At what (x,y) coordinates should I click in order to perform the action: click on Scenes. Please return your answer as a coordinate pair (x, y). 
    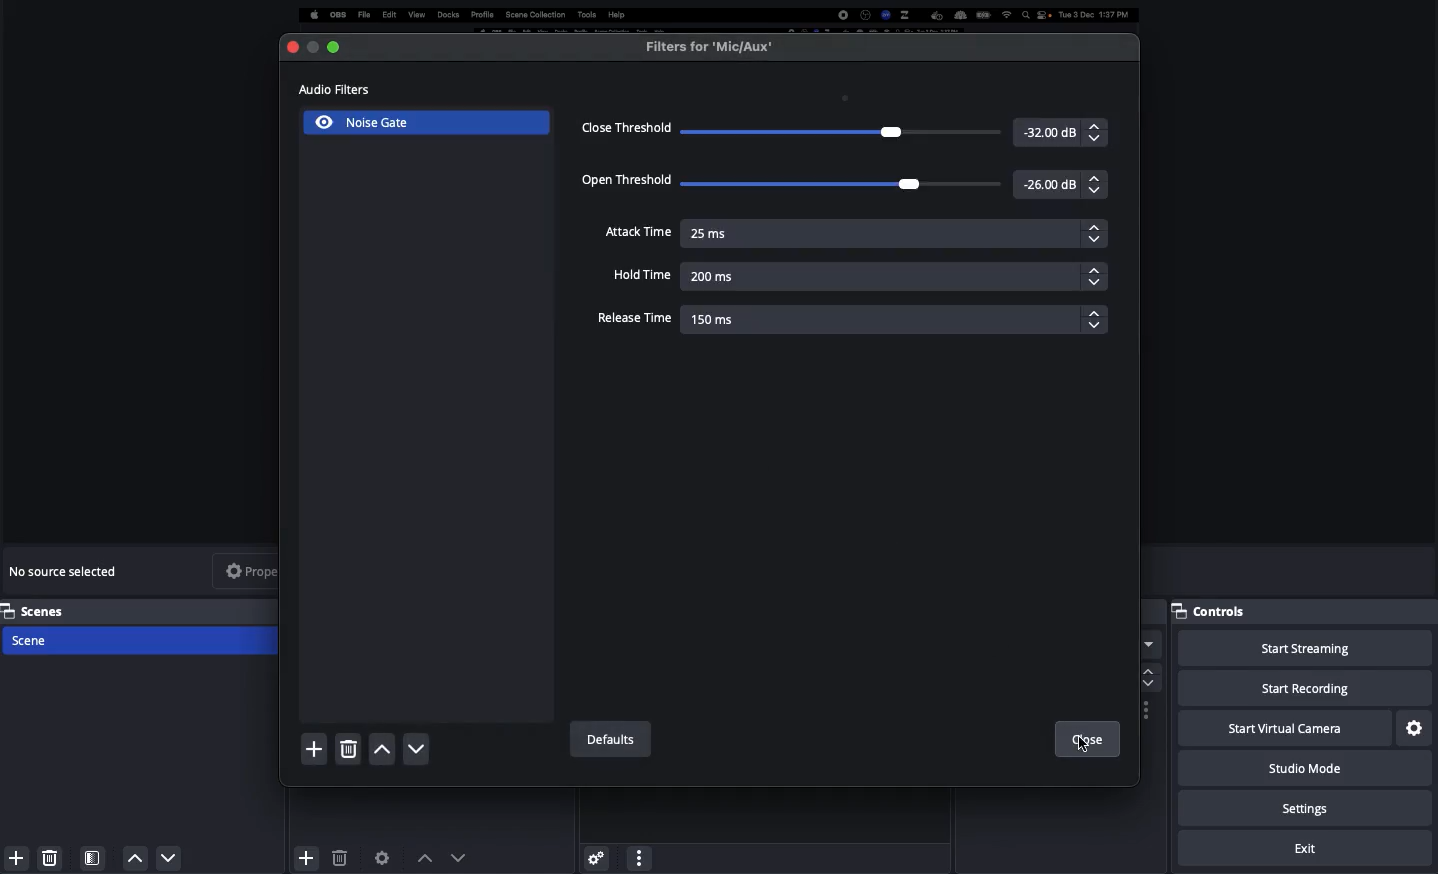
    Looking at the image, I should click on (142, 610).